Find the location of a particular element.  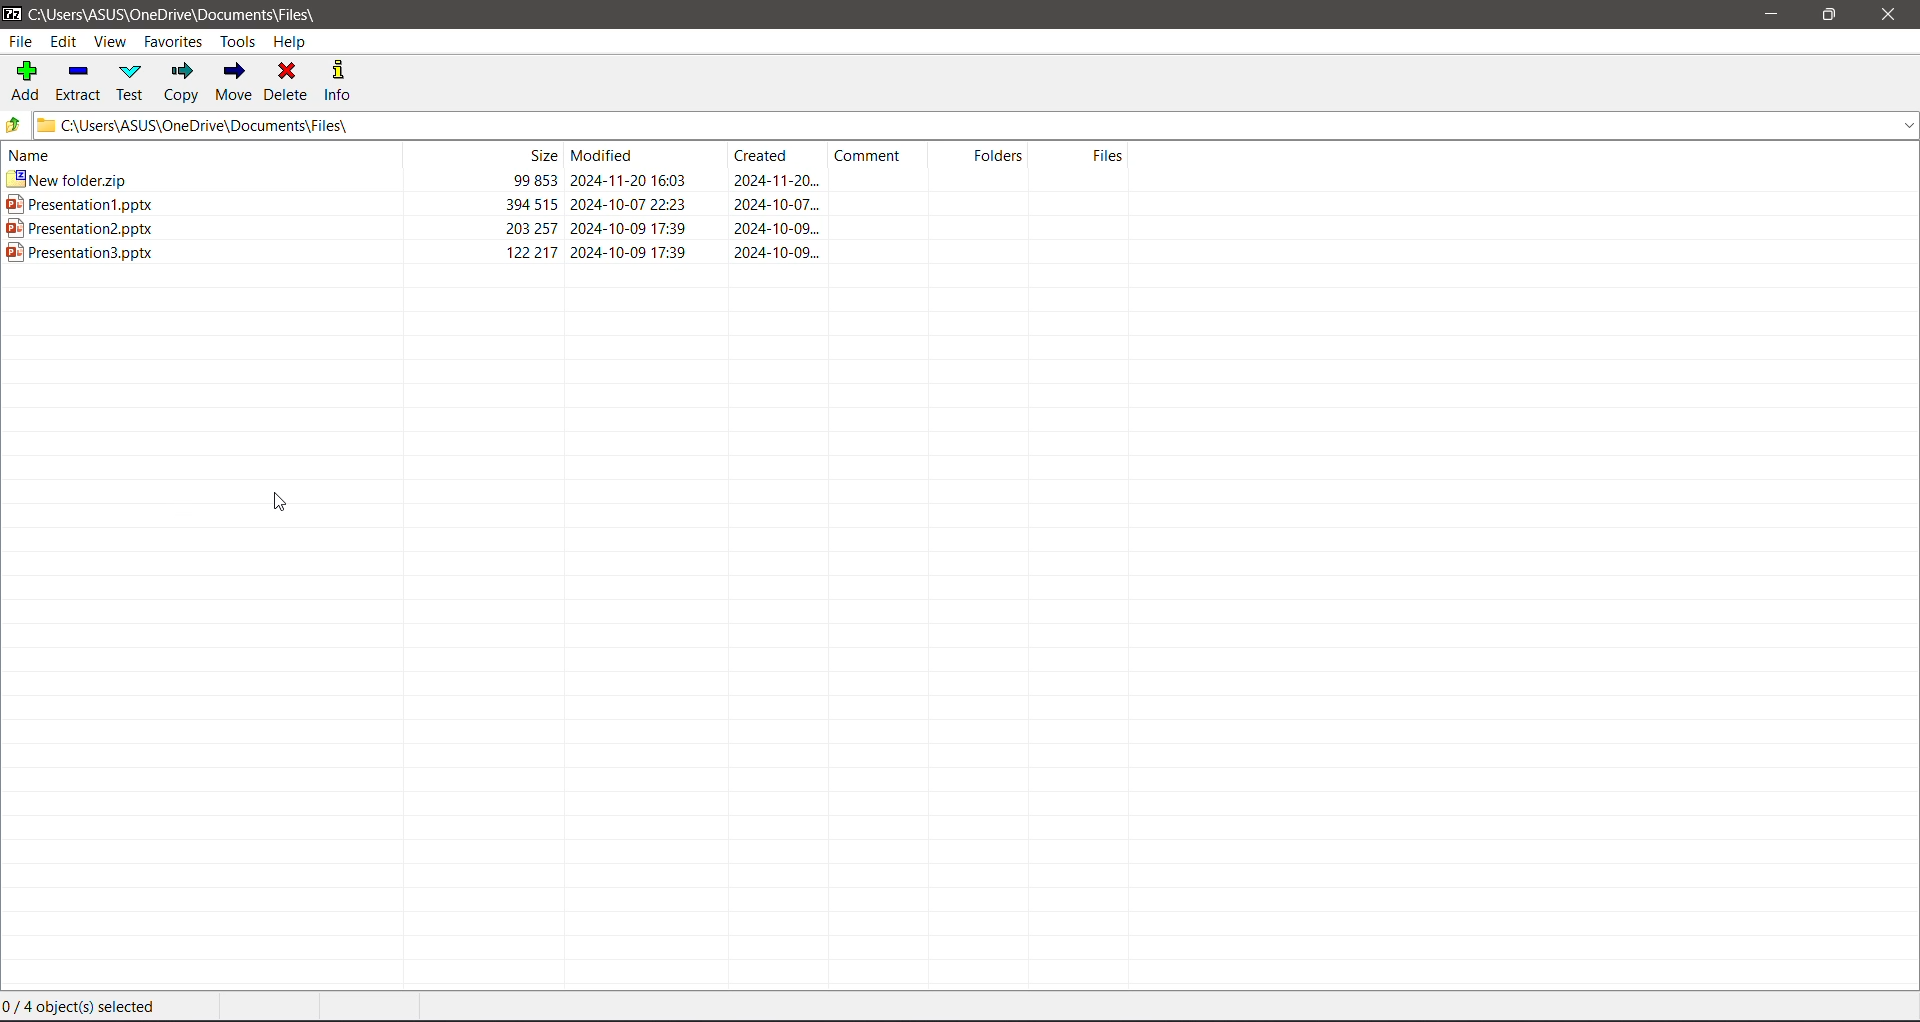

Current Folder Path is located at coordinates (976, 125).